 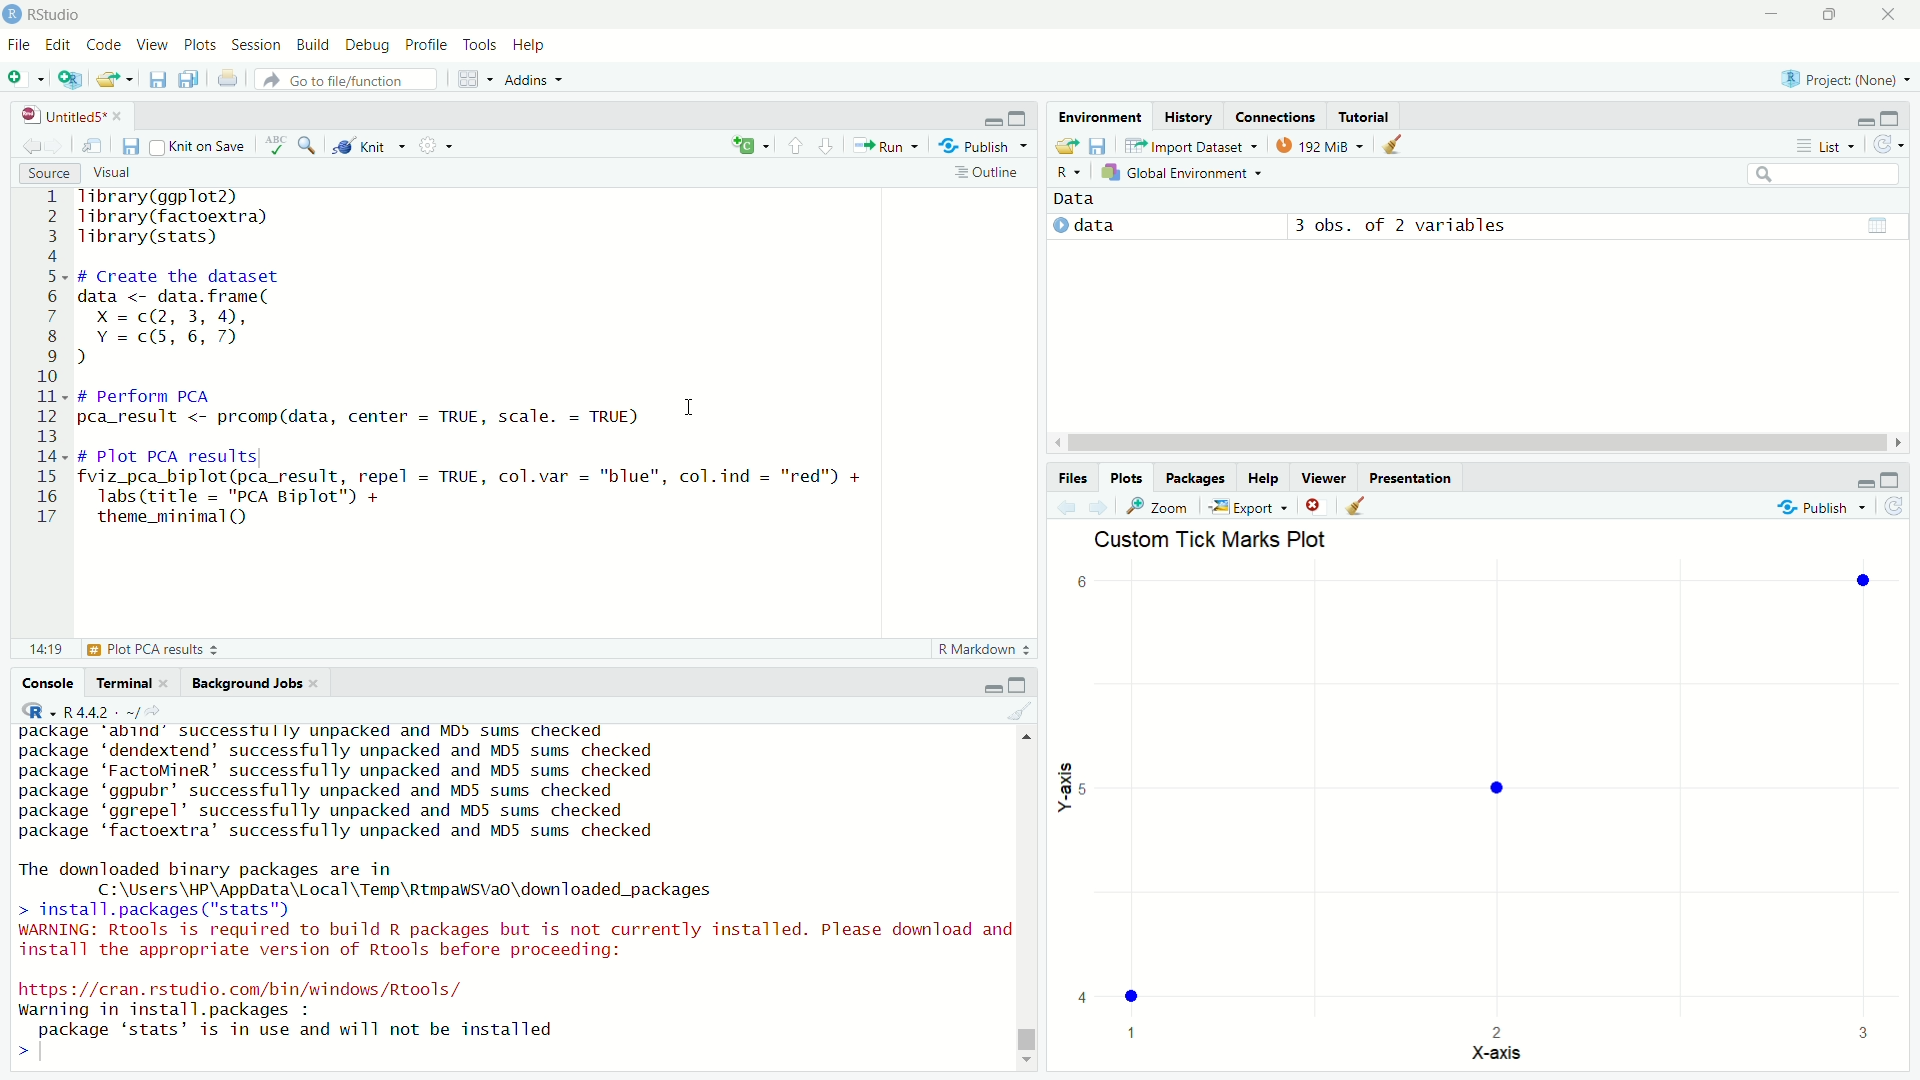 What do you see at coordinates (1394, 142) in the screenshot?
I see `clear all objects` at bounding box center [1394, 142].